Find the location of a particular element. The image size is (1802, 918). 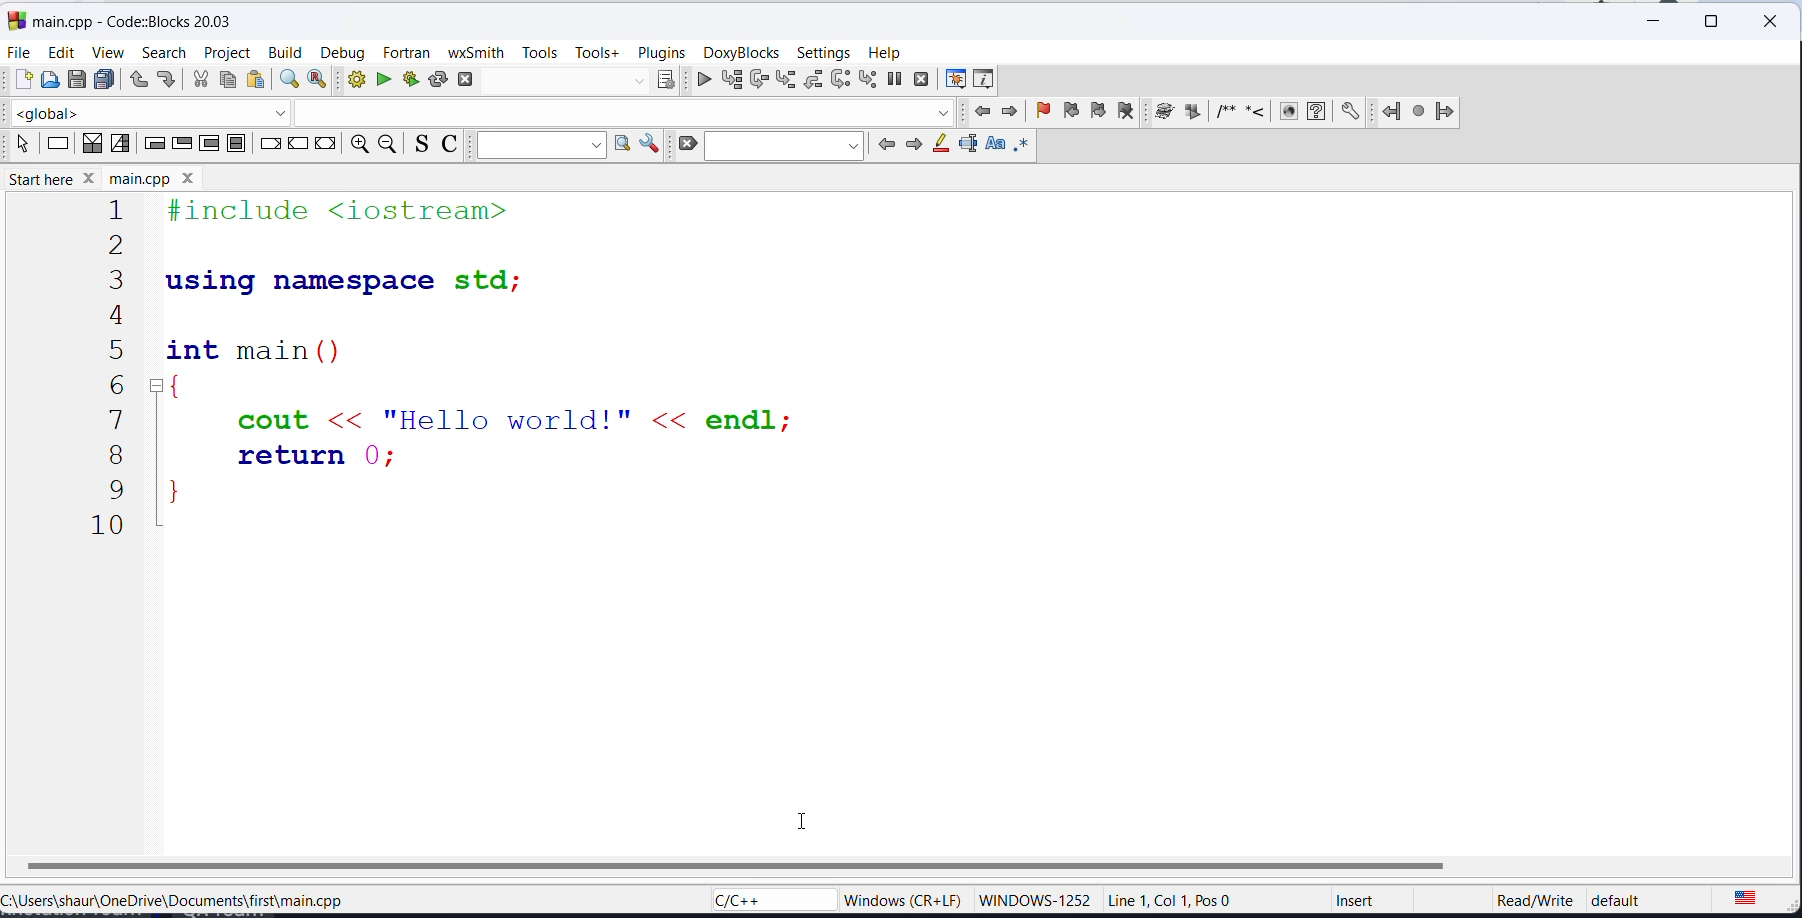

next is located at coordinates (1009, 112).